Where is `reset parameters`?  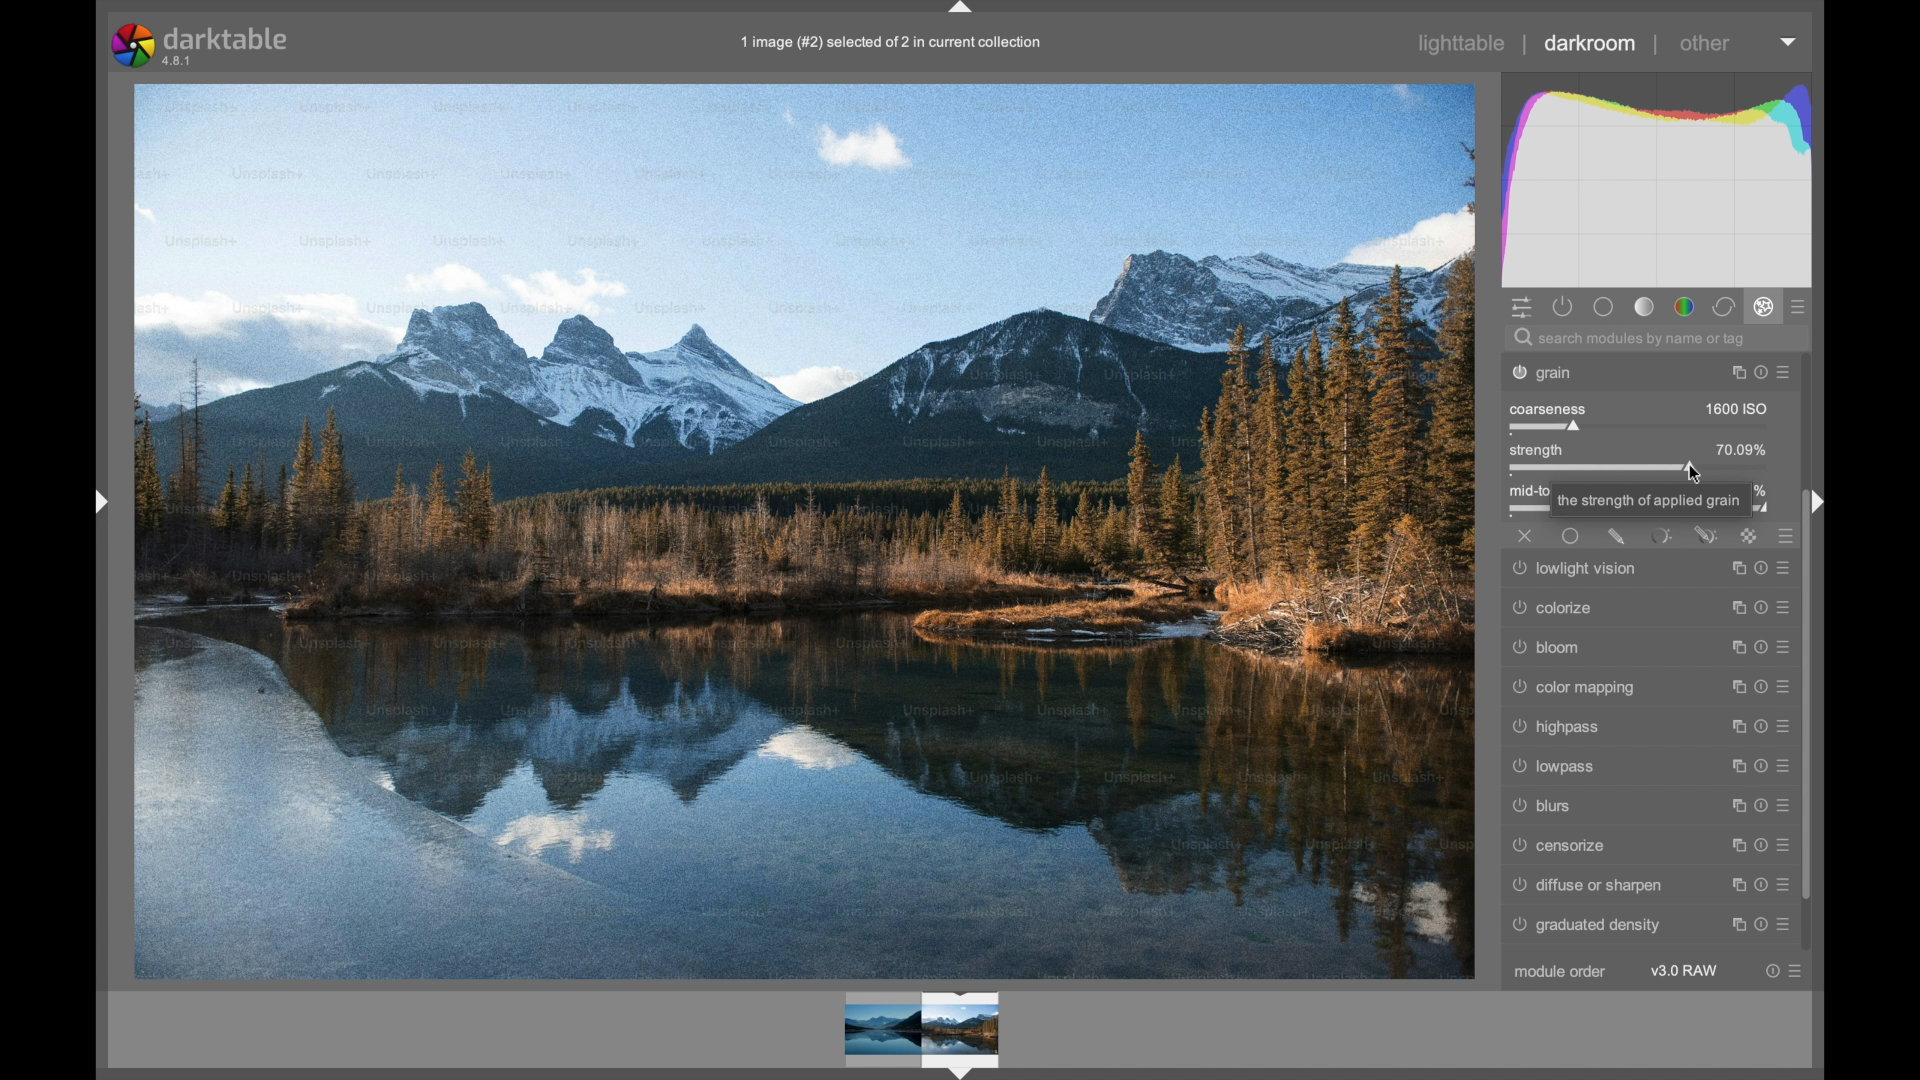 reset parameters is located at coordinates (1761, 371).